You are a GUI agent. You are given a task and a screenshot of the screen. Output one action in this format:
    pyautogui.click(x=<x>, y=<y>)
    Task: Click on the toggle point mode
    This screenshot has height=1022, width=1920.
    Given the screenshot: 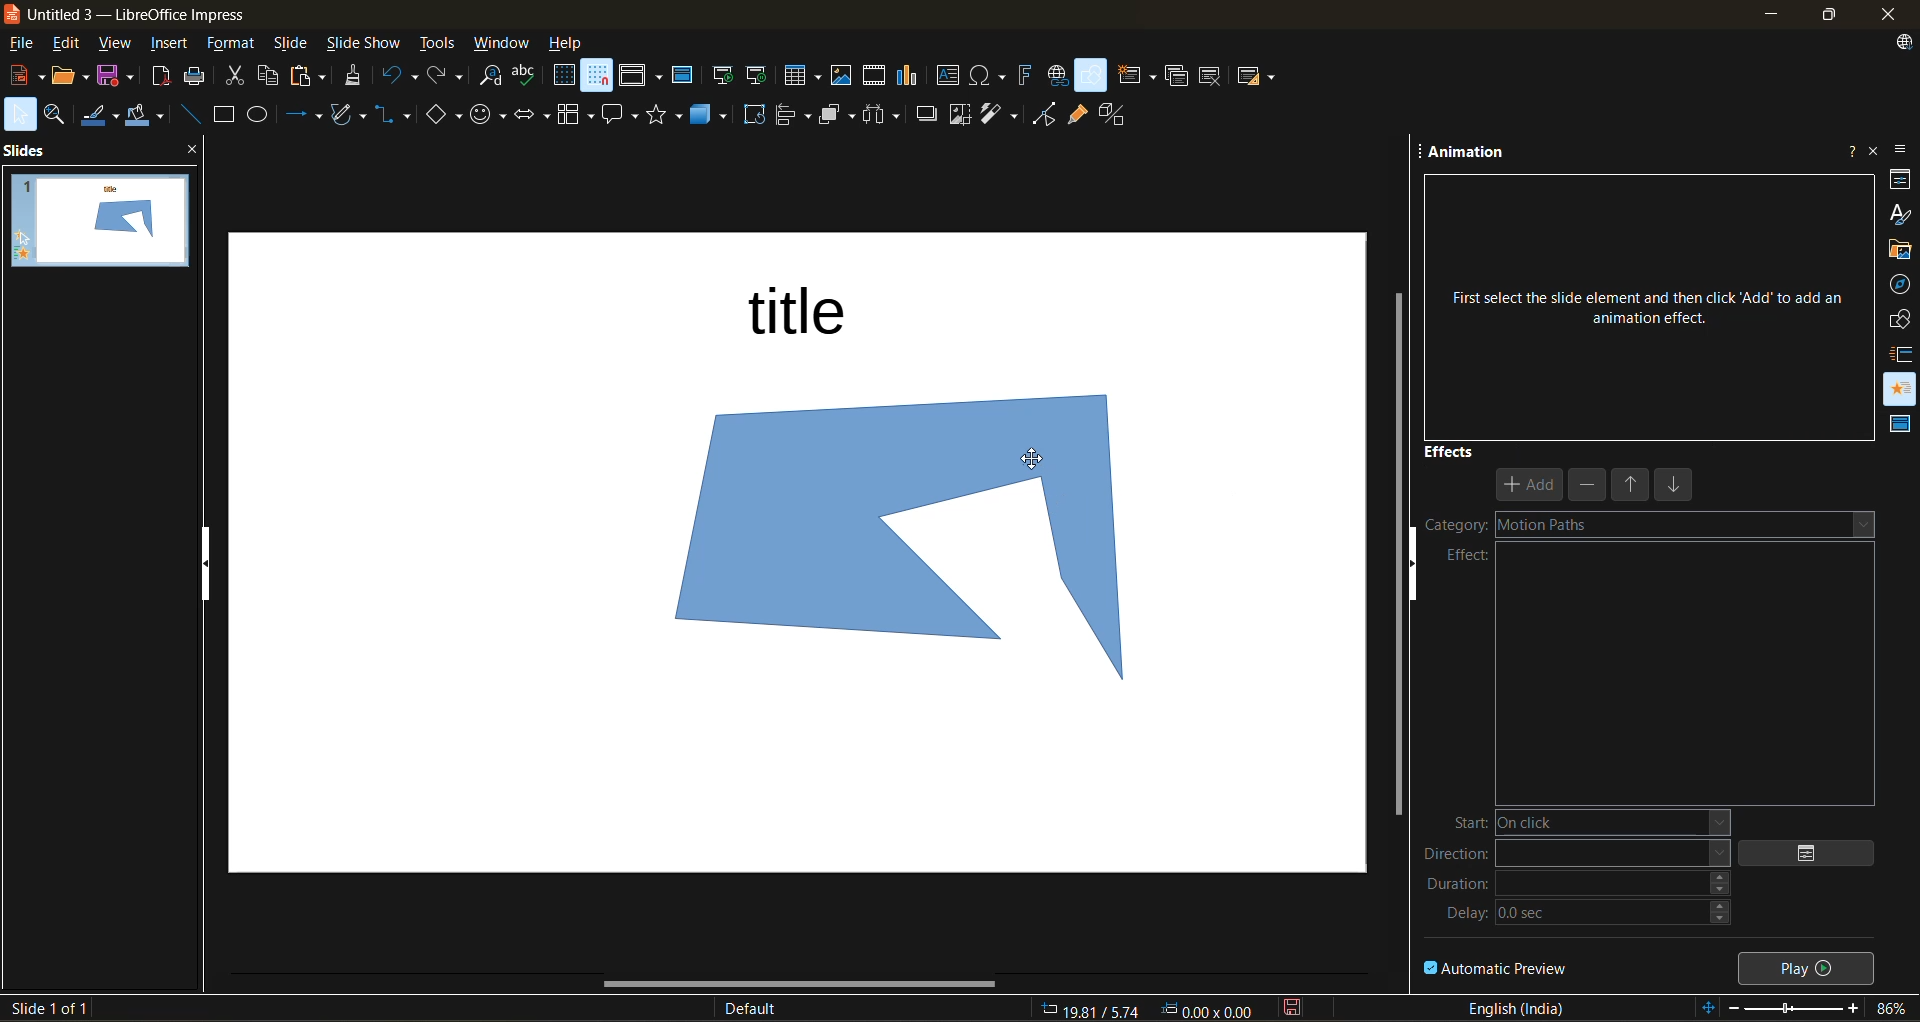 What is the action you would take?
    pyautogui.click(x=1045, y=115)
    